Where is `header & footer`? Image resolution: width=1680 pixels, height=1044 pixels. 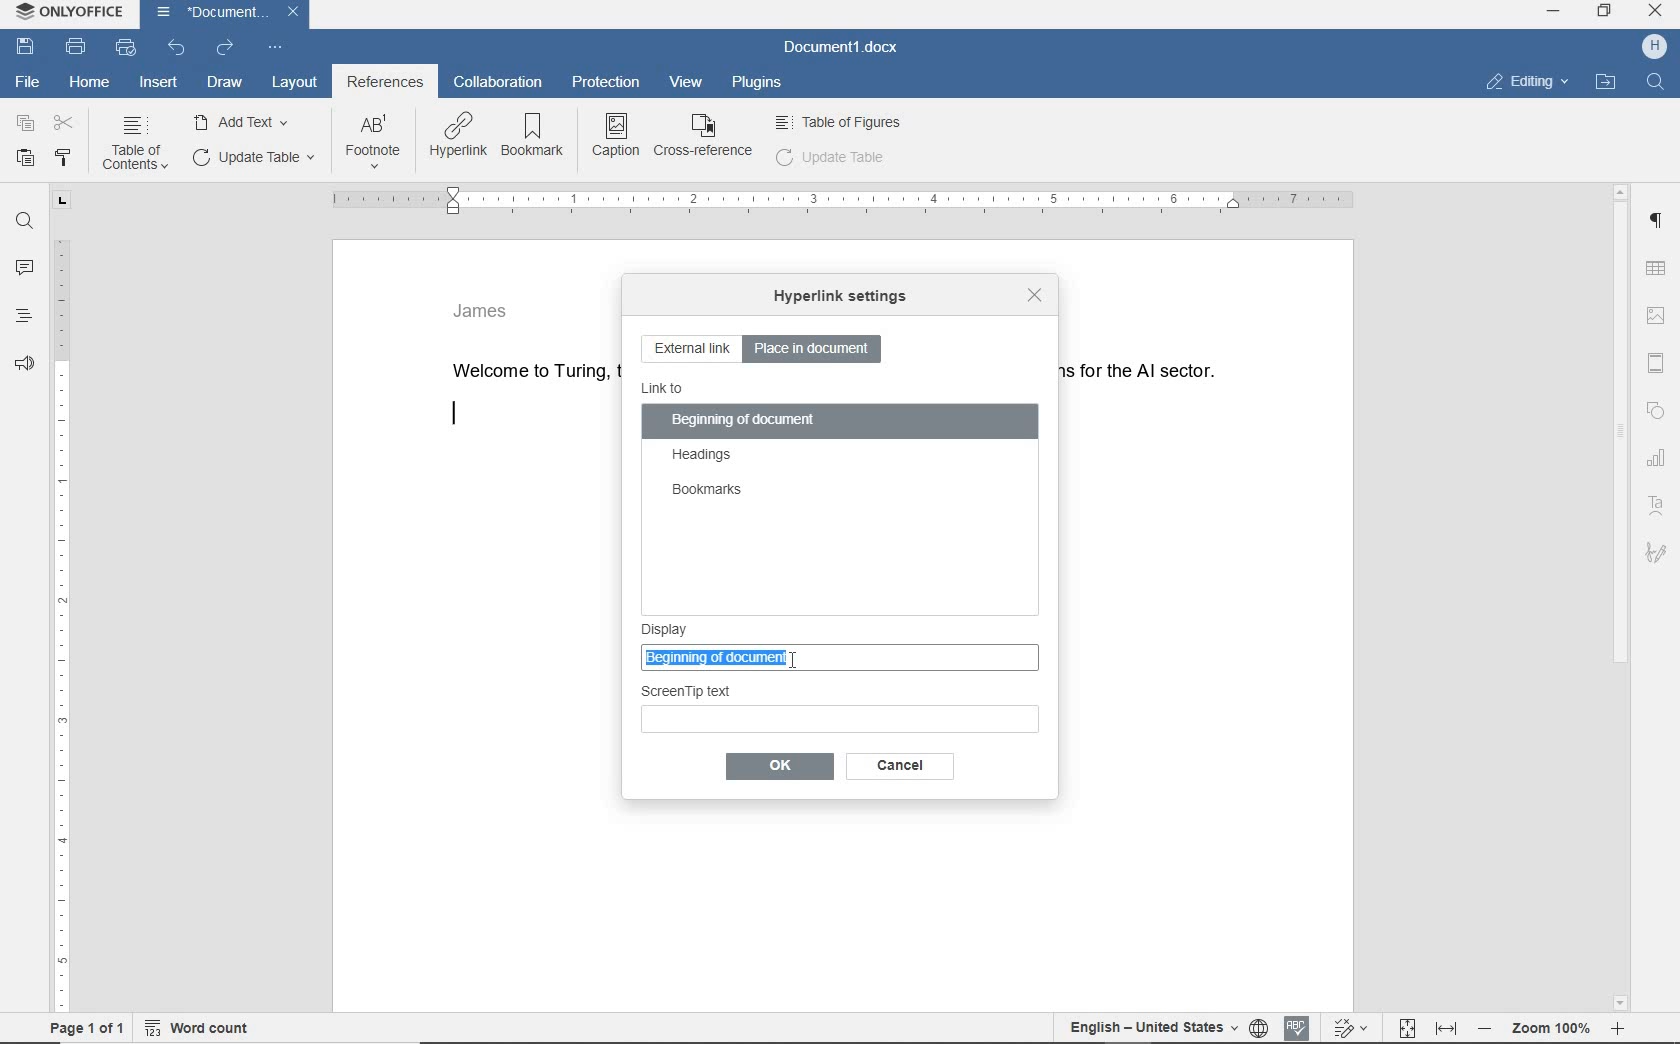 header & footer is located at coordinates (1655, 361).